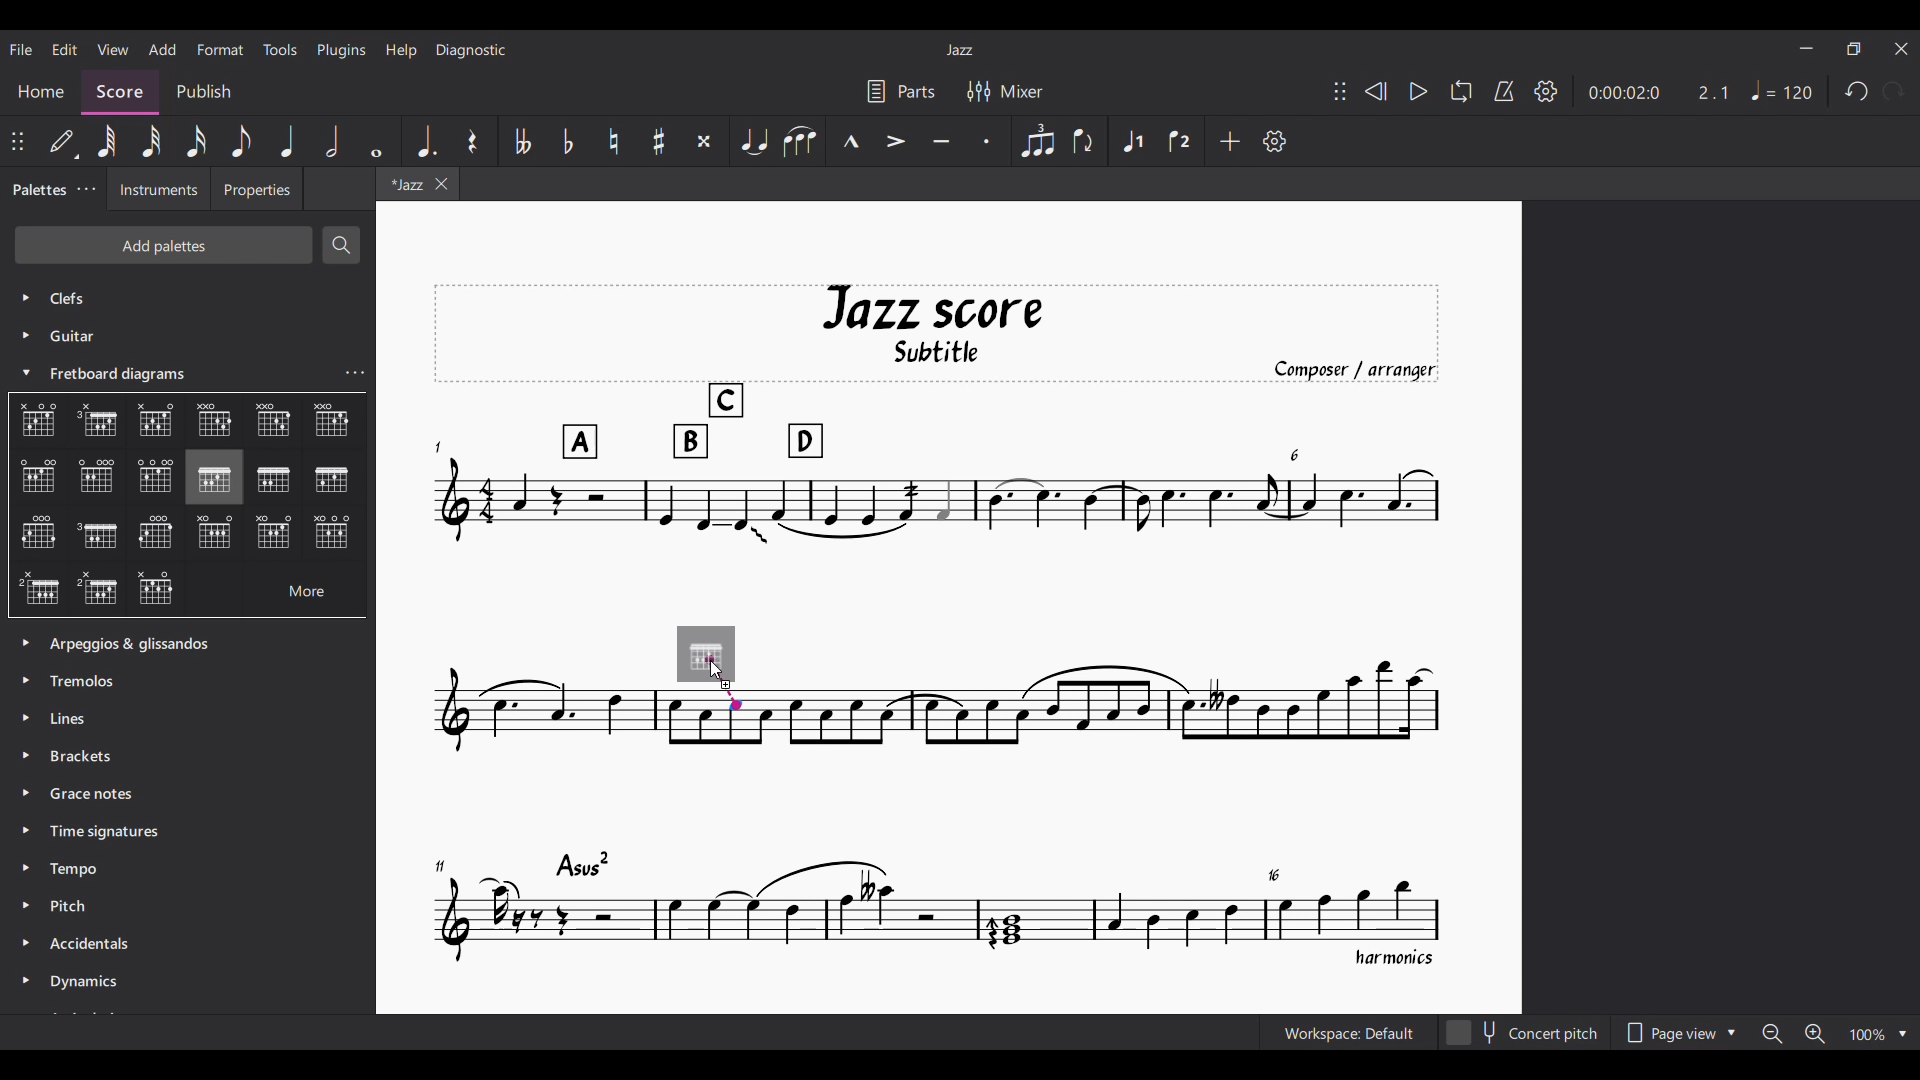  Describe the element at coordinates (1856, 92) in the screenshot. I see `Undo` at that location.